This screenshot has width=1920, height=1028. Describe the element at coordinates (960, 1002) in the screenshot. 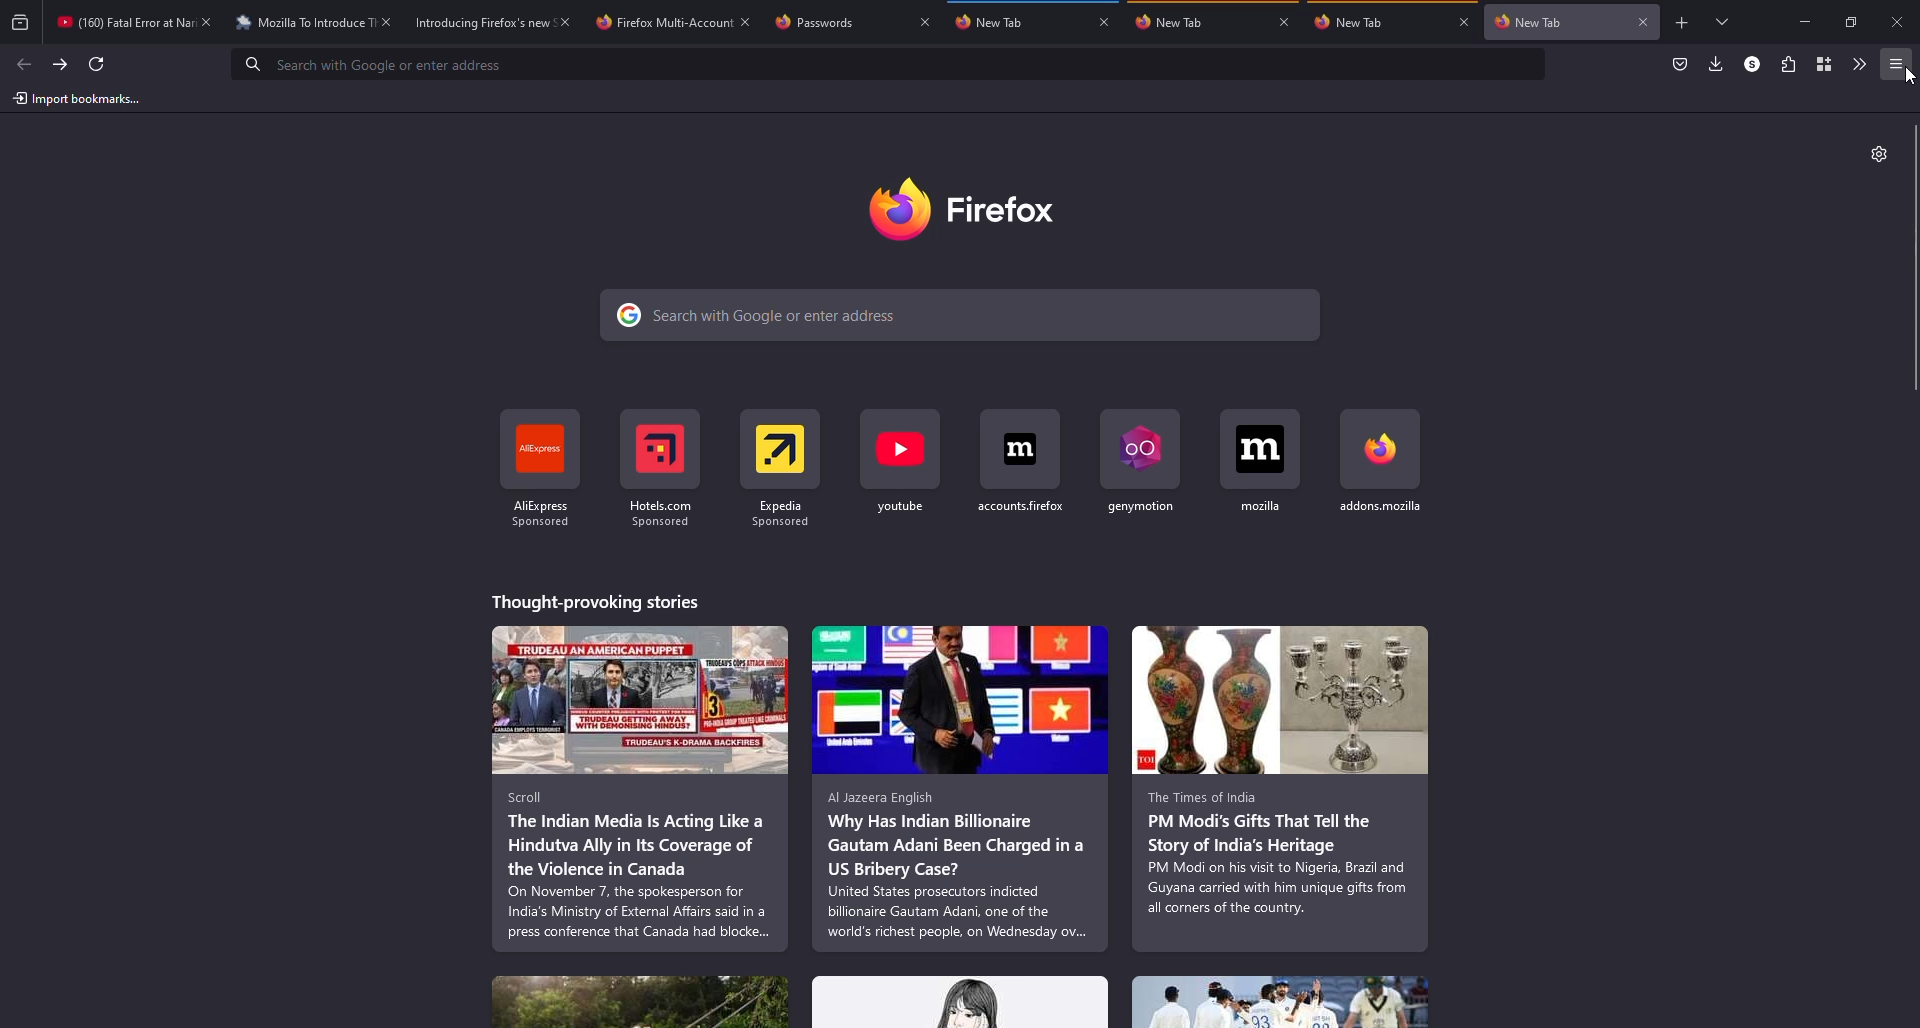

I see `stories` at that location.